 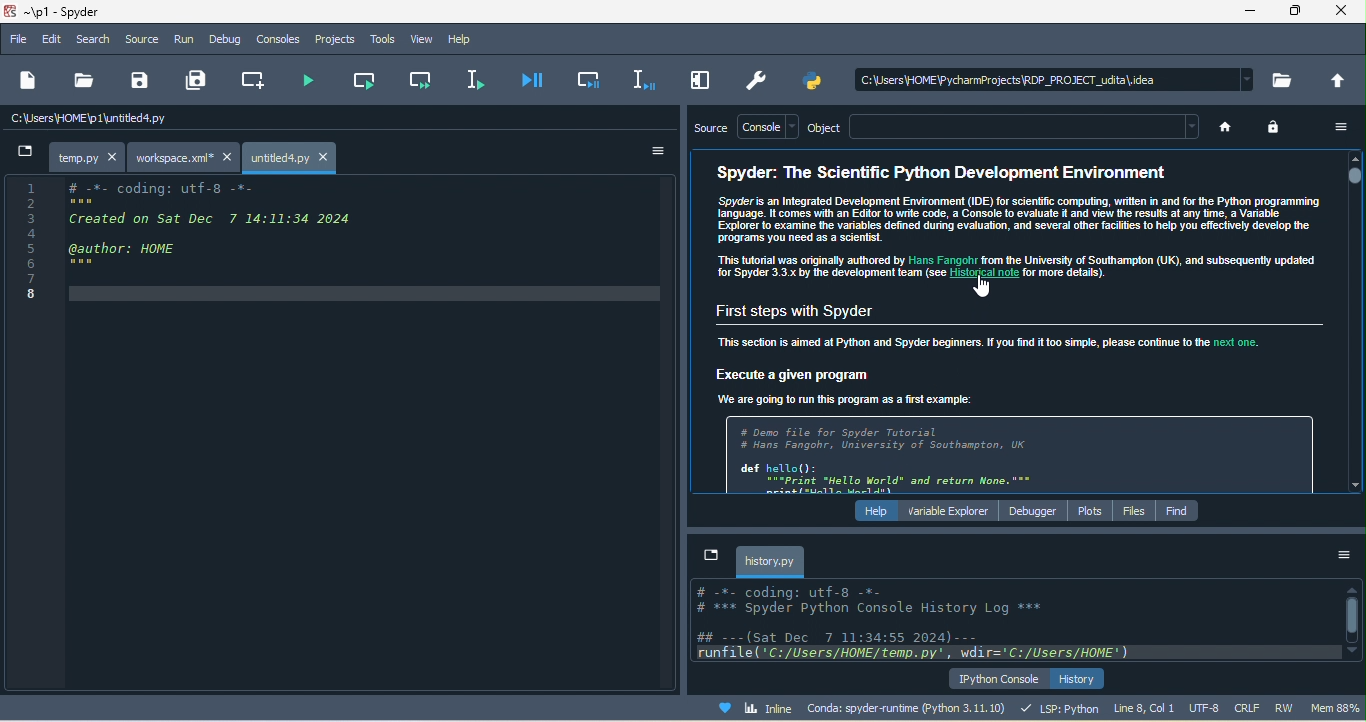 What do you see at coordinates (1342, 12) in the screenshot?
I see `close` at bounding box center [1342, 12].